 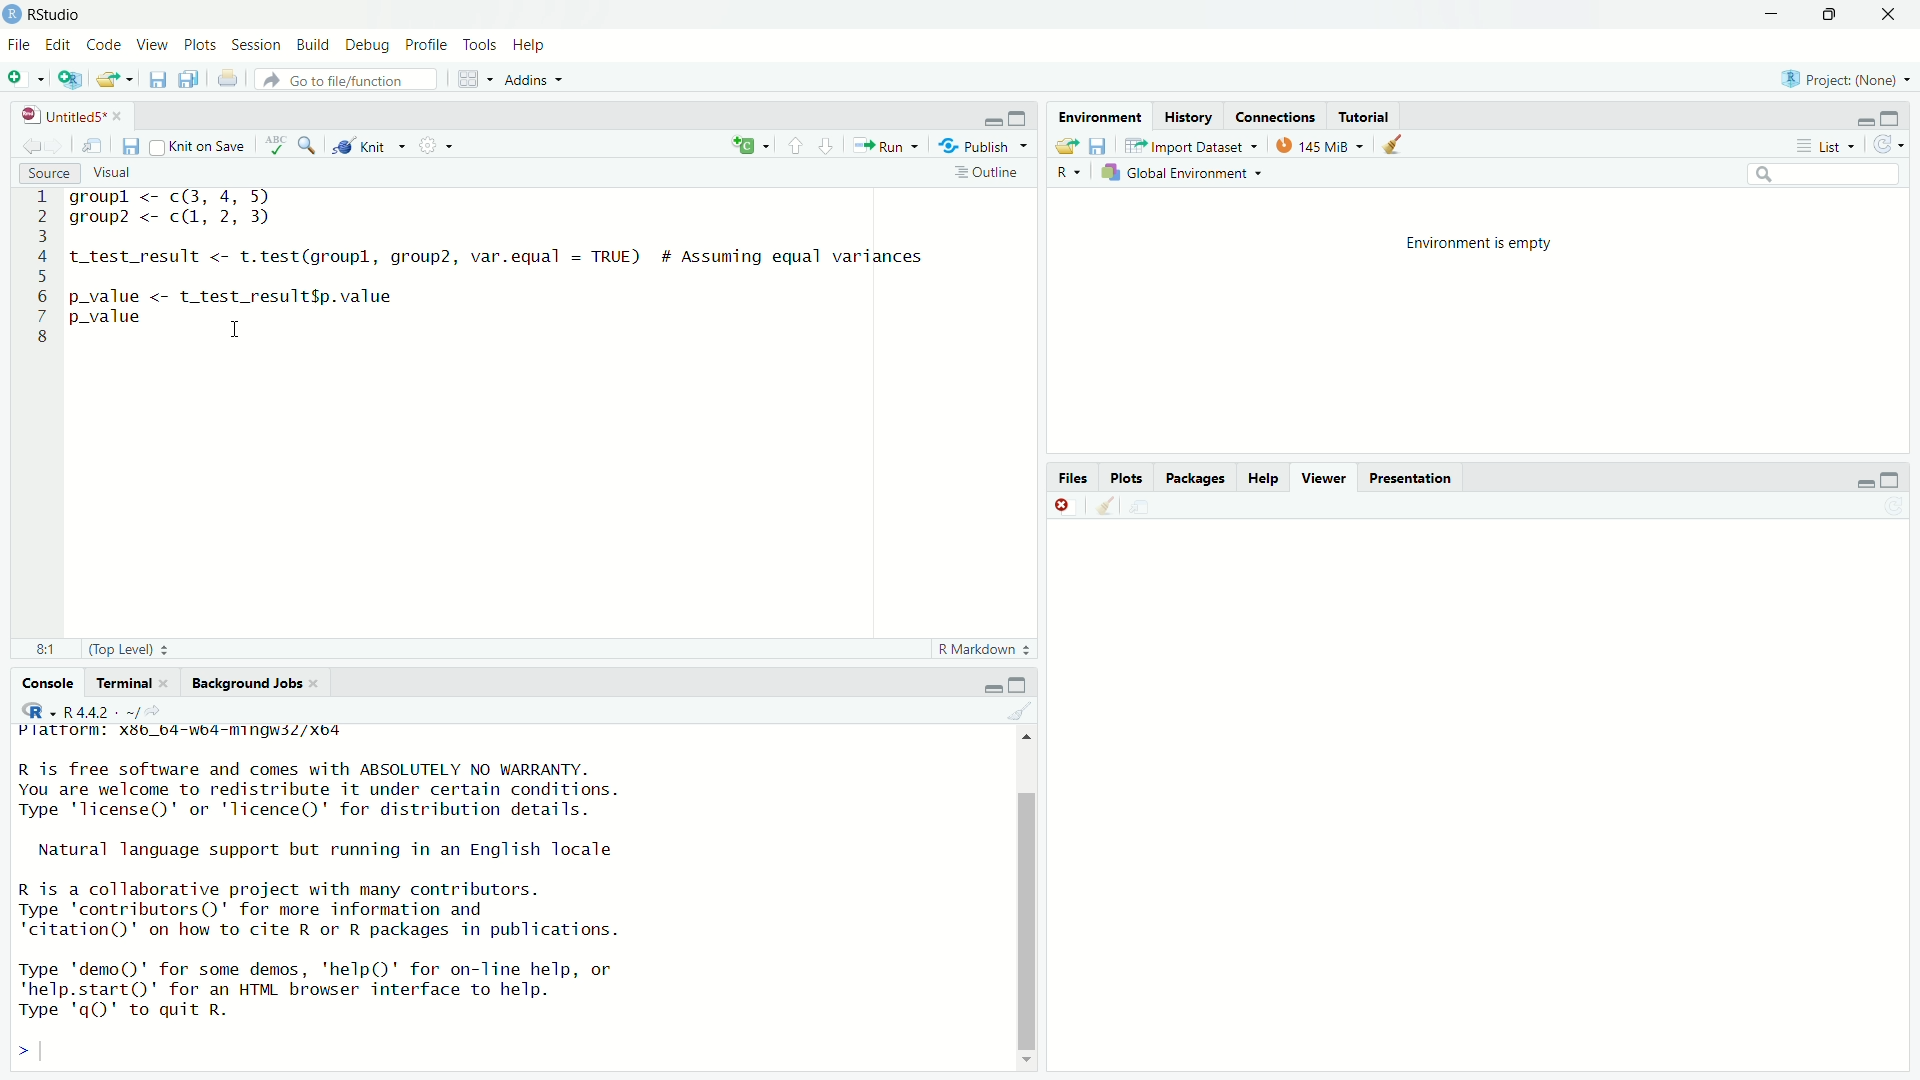 What do you see at coordinates (71, 77) in the screenshot?
I see `NEW PROJECT` at bounding box center [71, 77].